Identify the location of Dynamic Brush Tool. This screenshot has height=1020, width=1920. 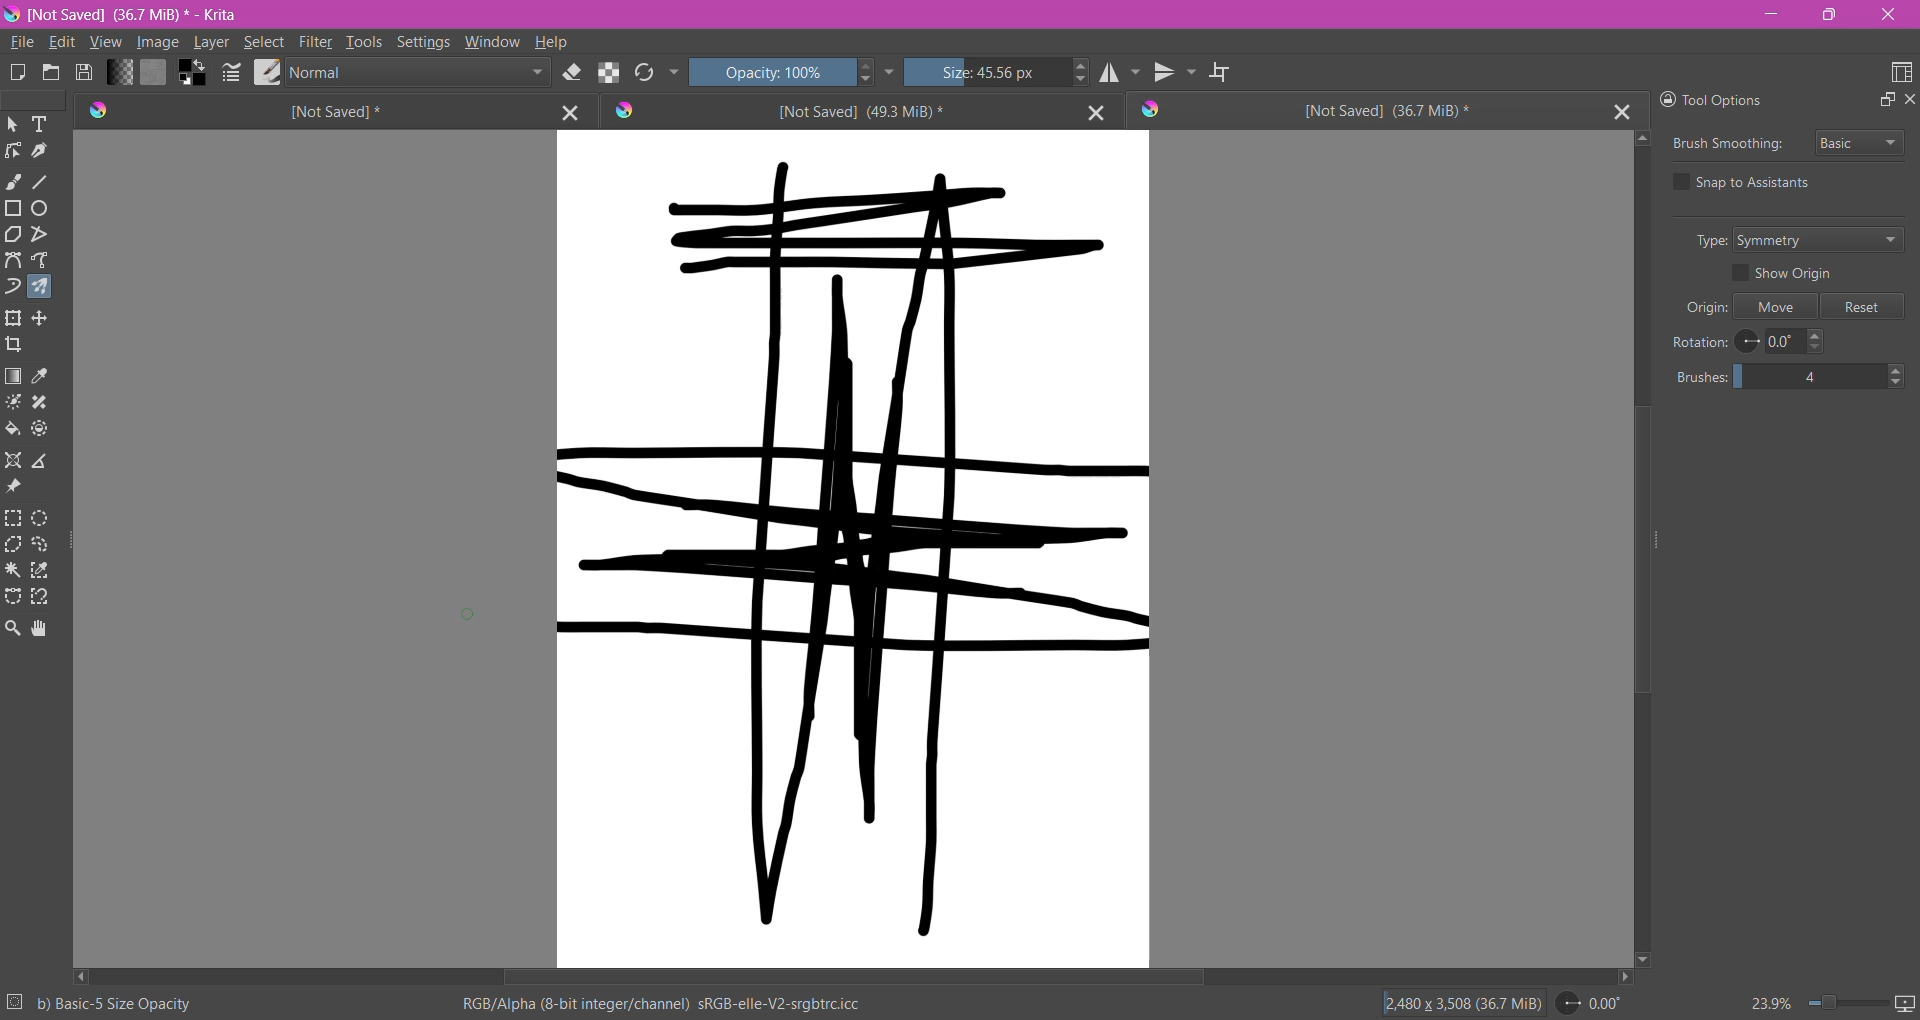
(13, 285).